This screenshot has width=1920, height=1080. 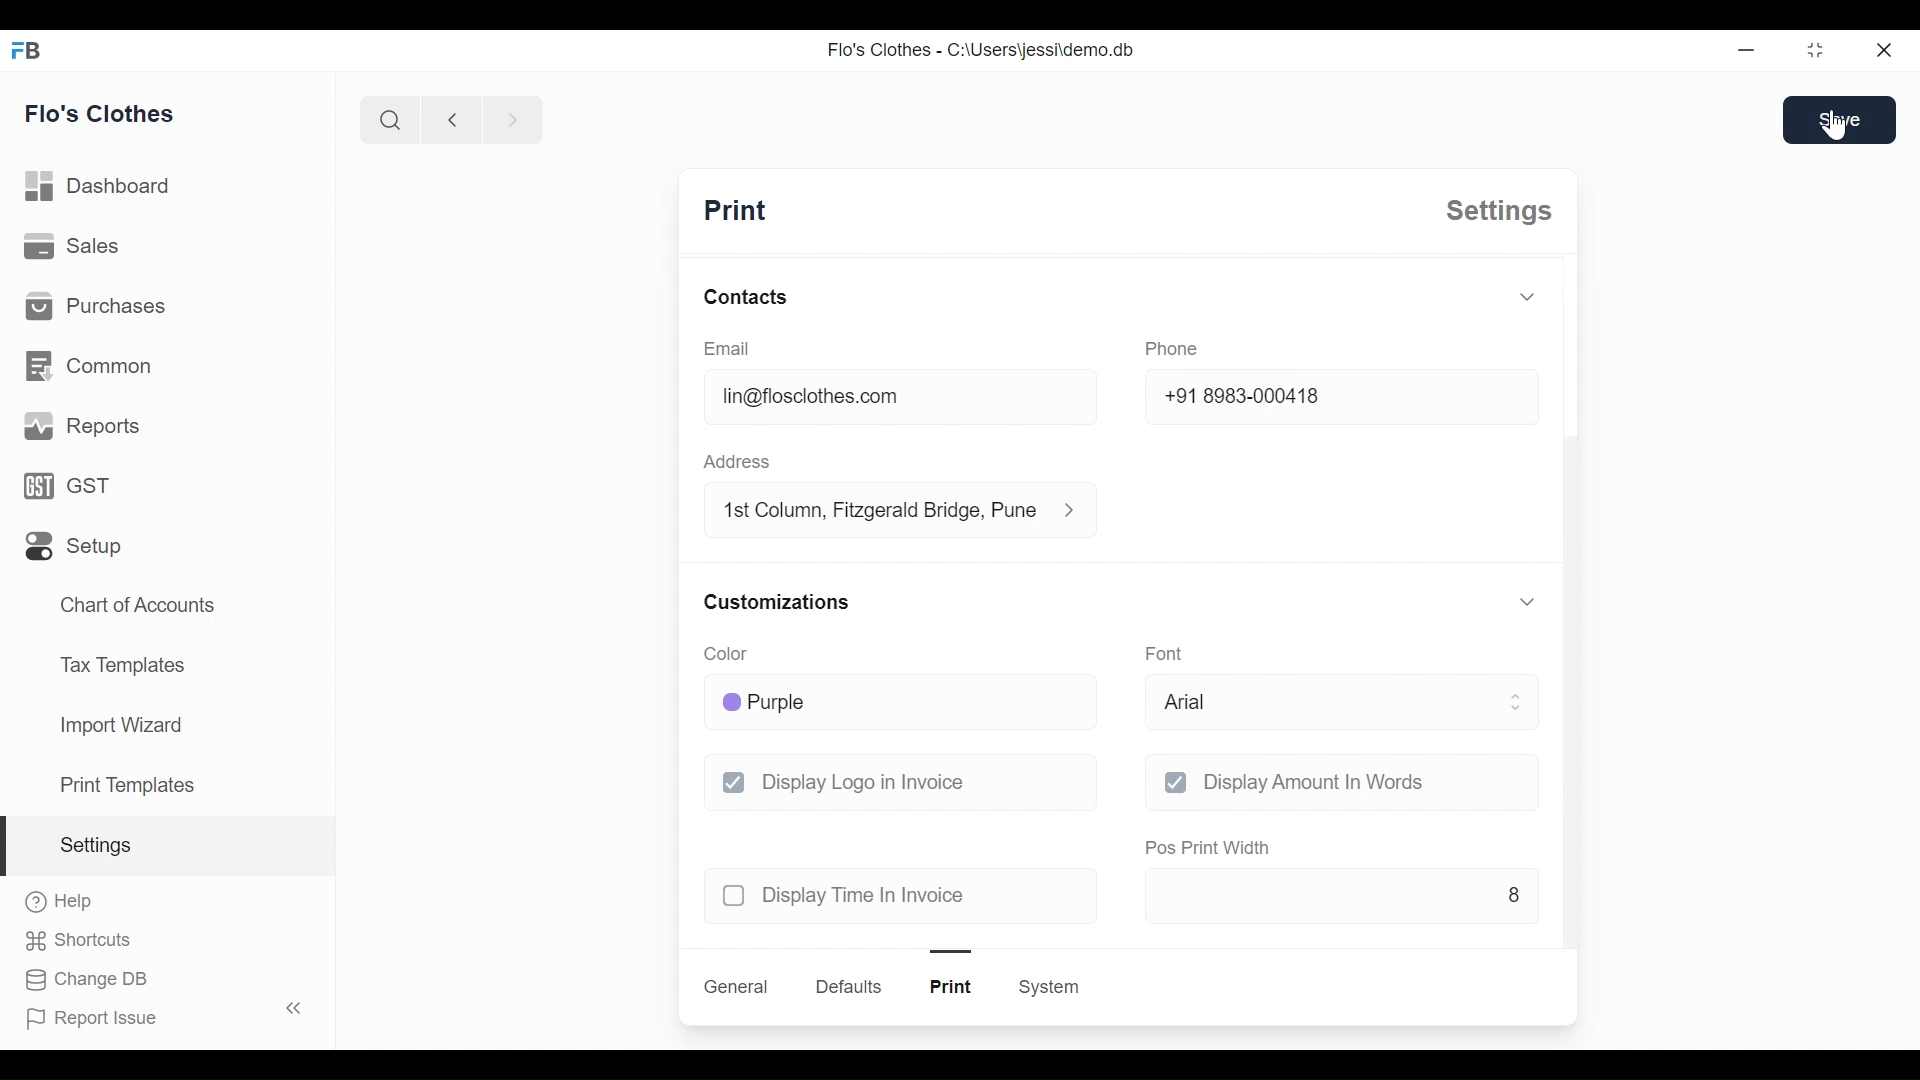 What do you see at coordinates (851, 987) in the screenshot?
I see `defaults` at bounding box center [851, 987].